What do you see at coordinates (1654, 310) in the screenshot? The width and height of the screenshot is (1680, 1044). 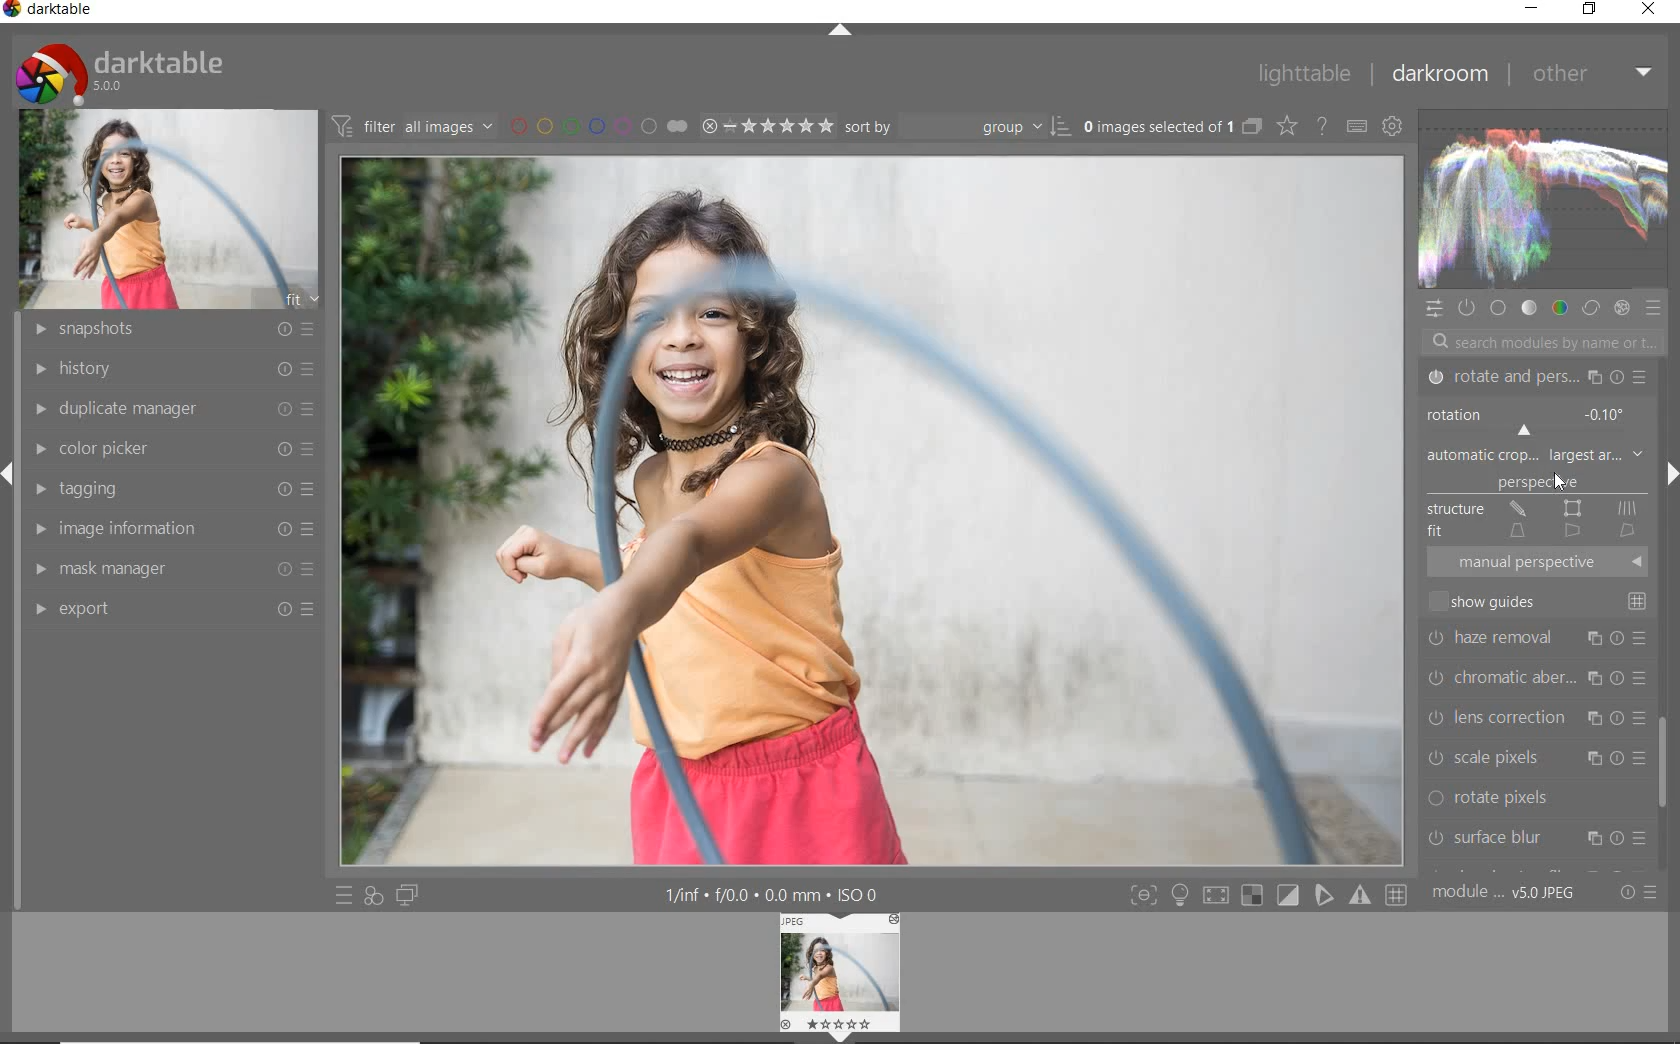 I see `preset ` at bounding box center [1654, 310].